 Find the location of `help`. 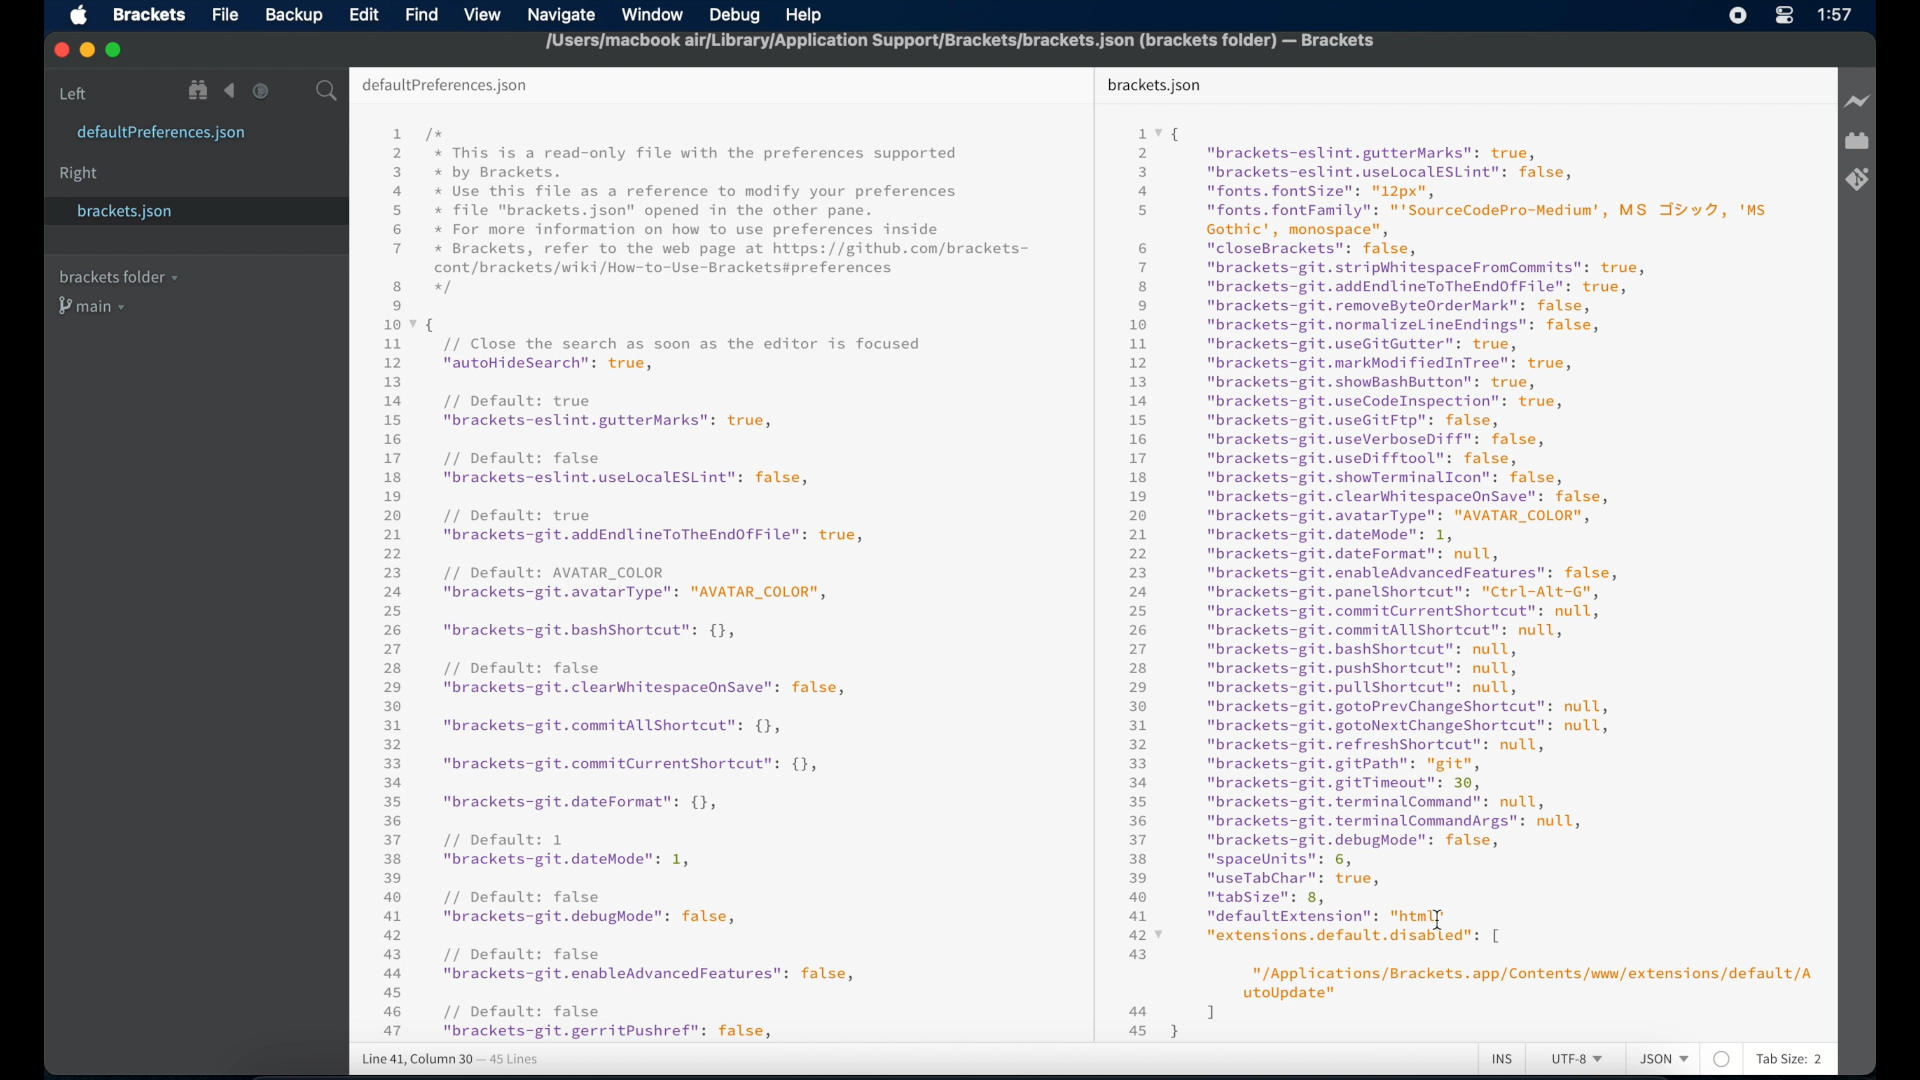

help is located at coordinates (802, 17).